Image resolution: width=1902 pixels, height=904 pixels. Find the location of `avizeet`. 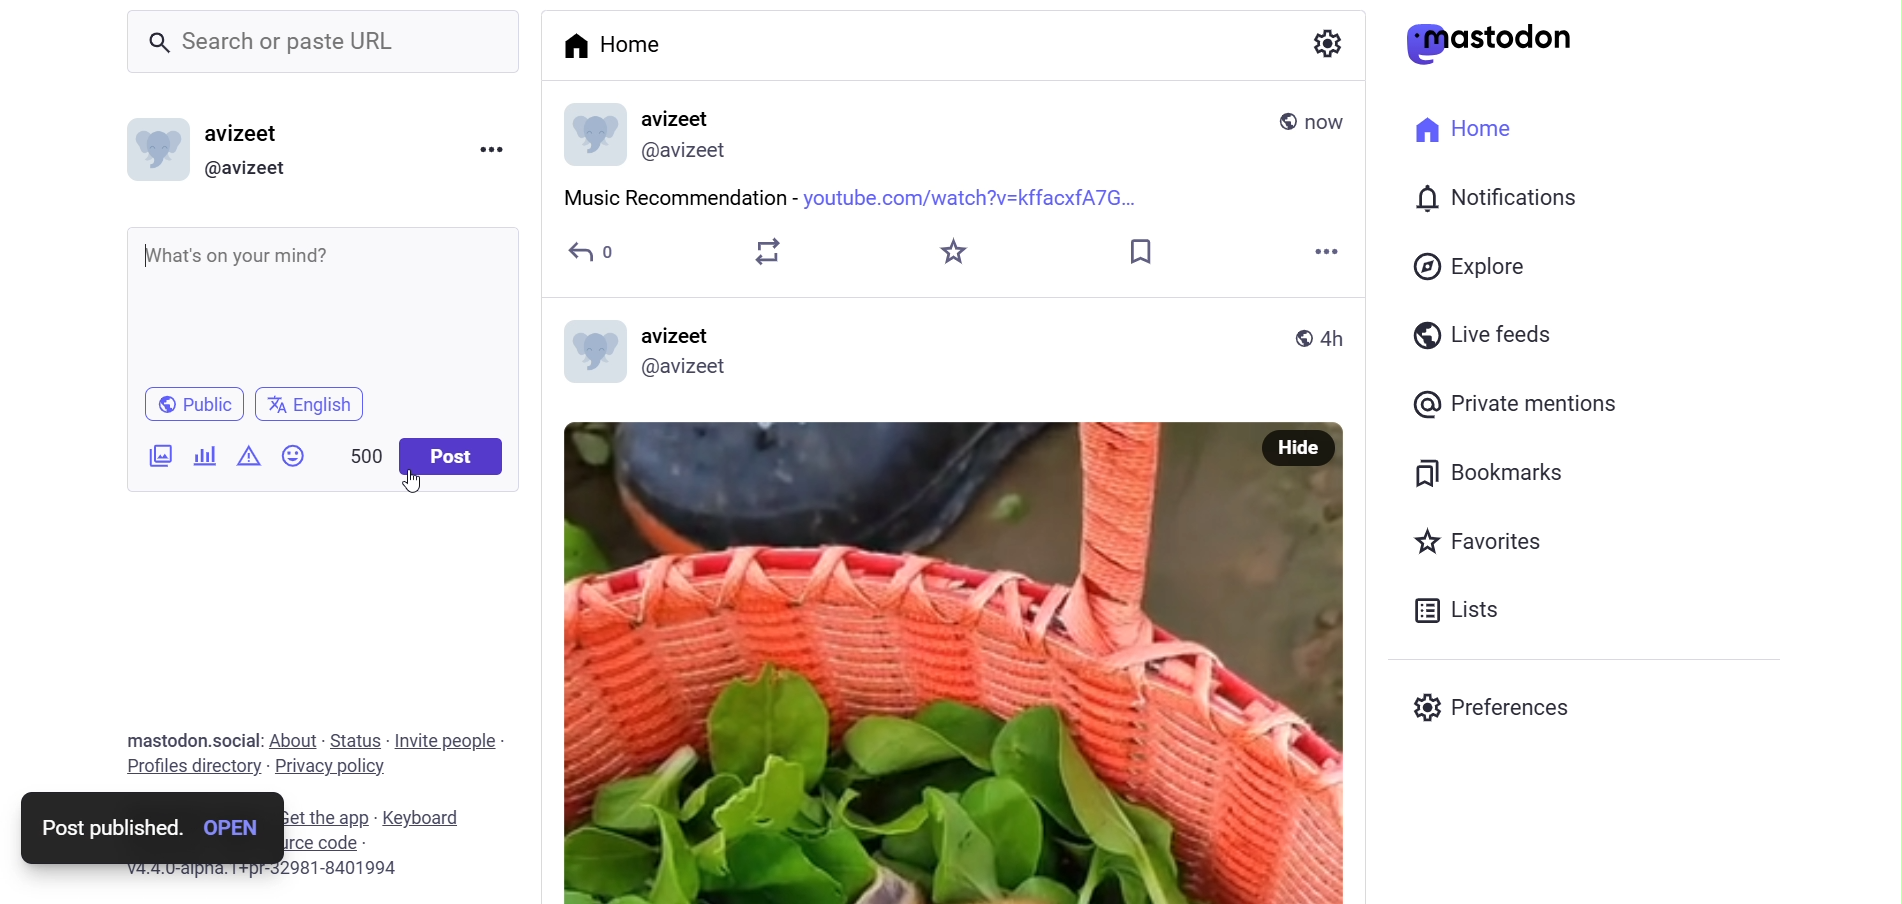

avizeet is located at coordinates (680, 118).